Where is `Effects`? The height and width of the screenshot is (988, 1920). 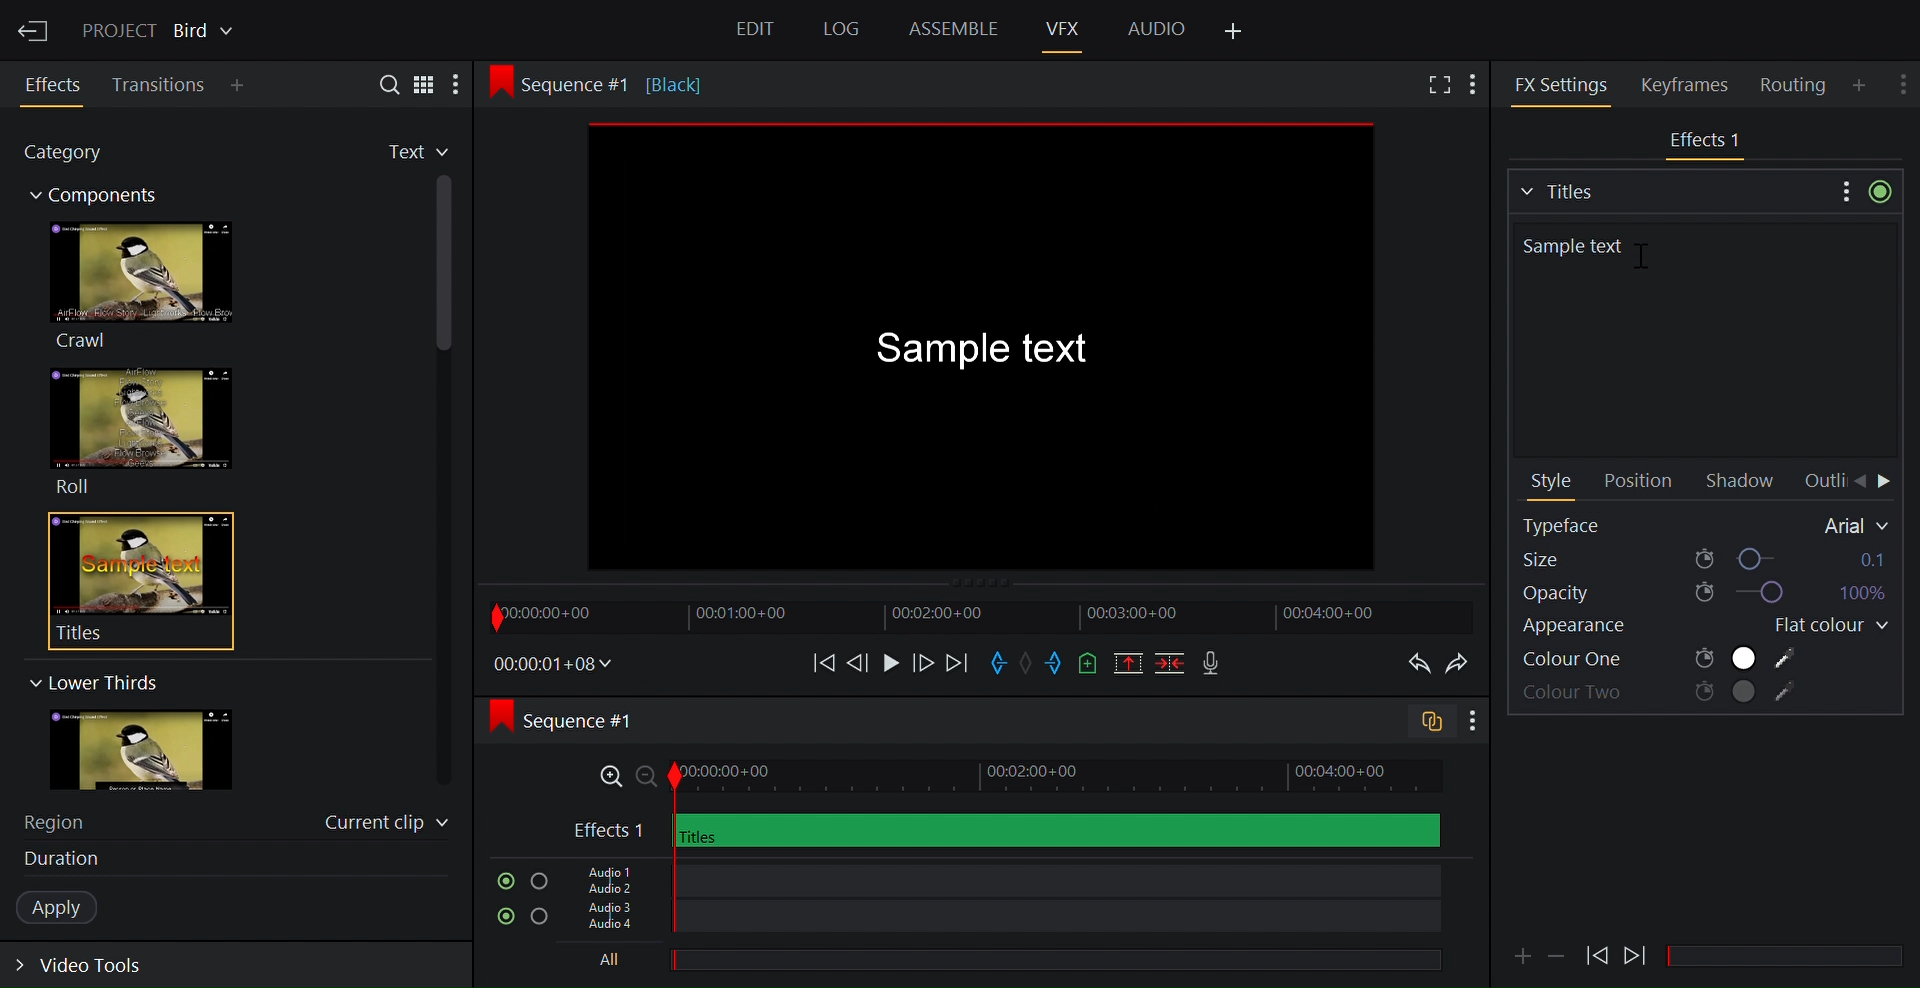
Effects is located at coordinates (56, 85).